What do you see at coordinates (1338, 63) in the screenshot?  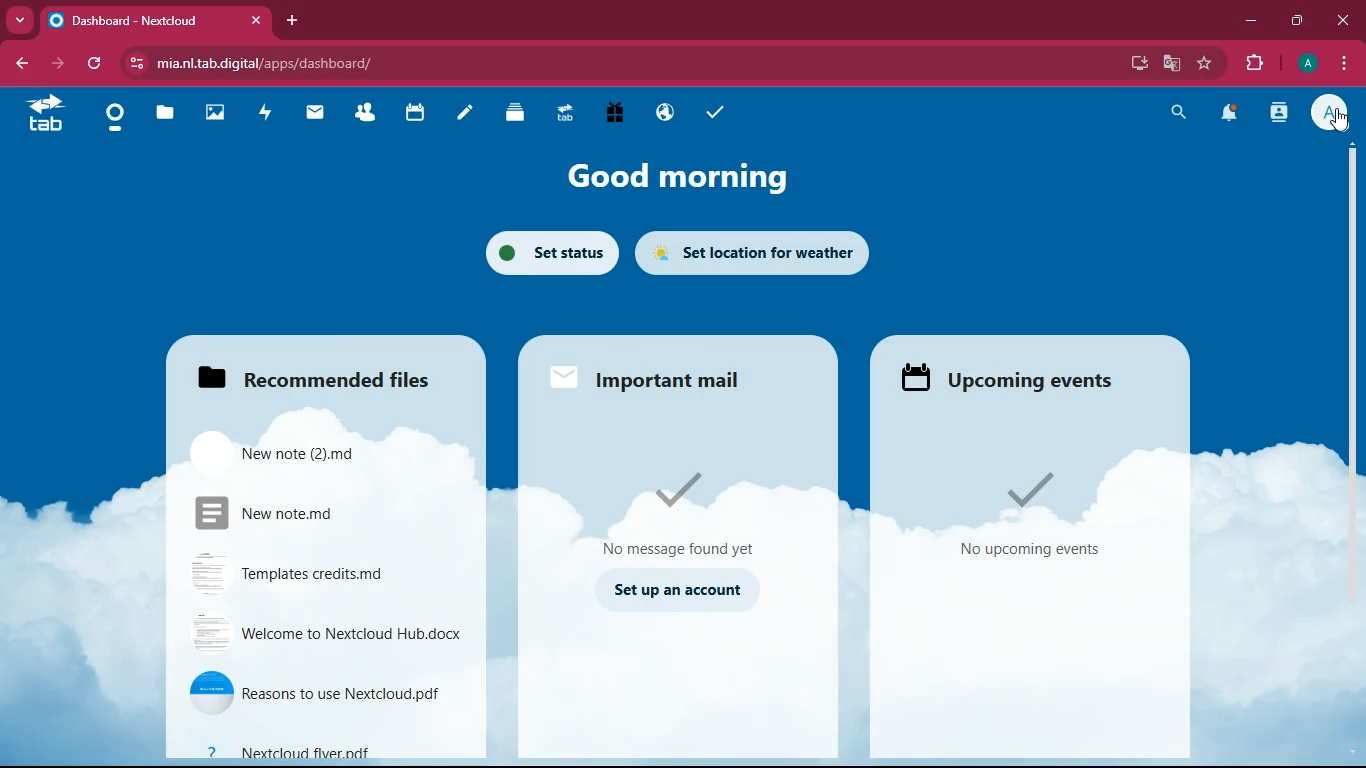 I see `menu` at bounding box center [1338, 63].